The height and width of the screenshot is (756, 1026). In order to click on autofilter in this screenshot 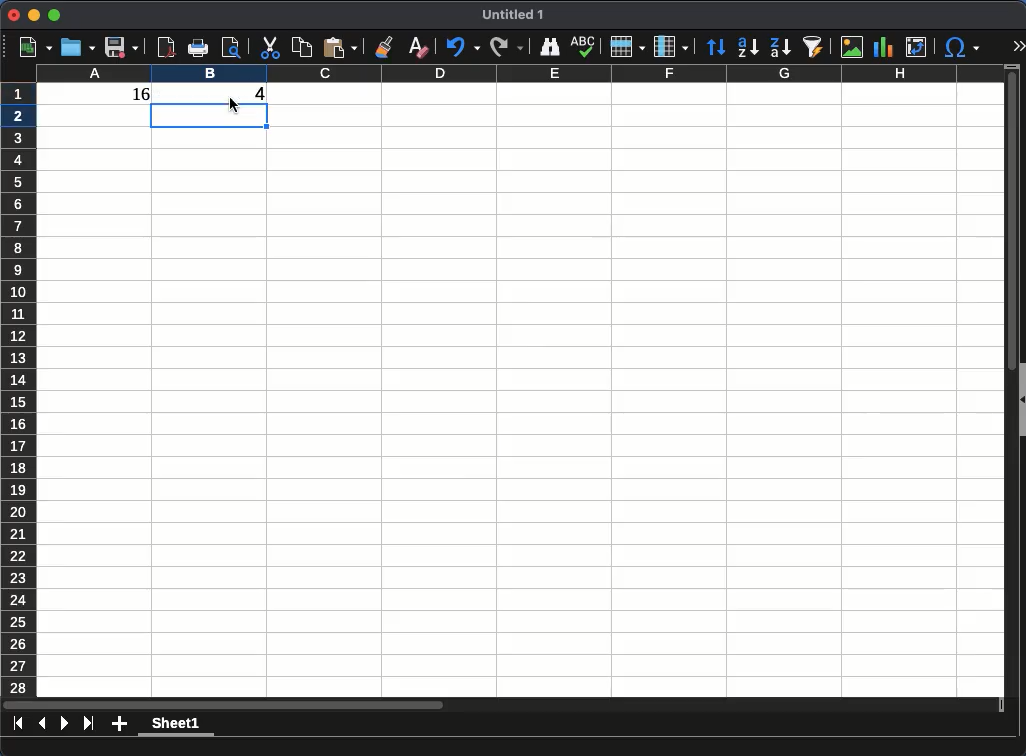, I will do `click(814, 47)`.